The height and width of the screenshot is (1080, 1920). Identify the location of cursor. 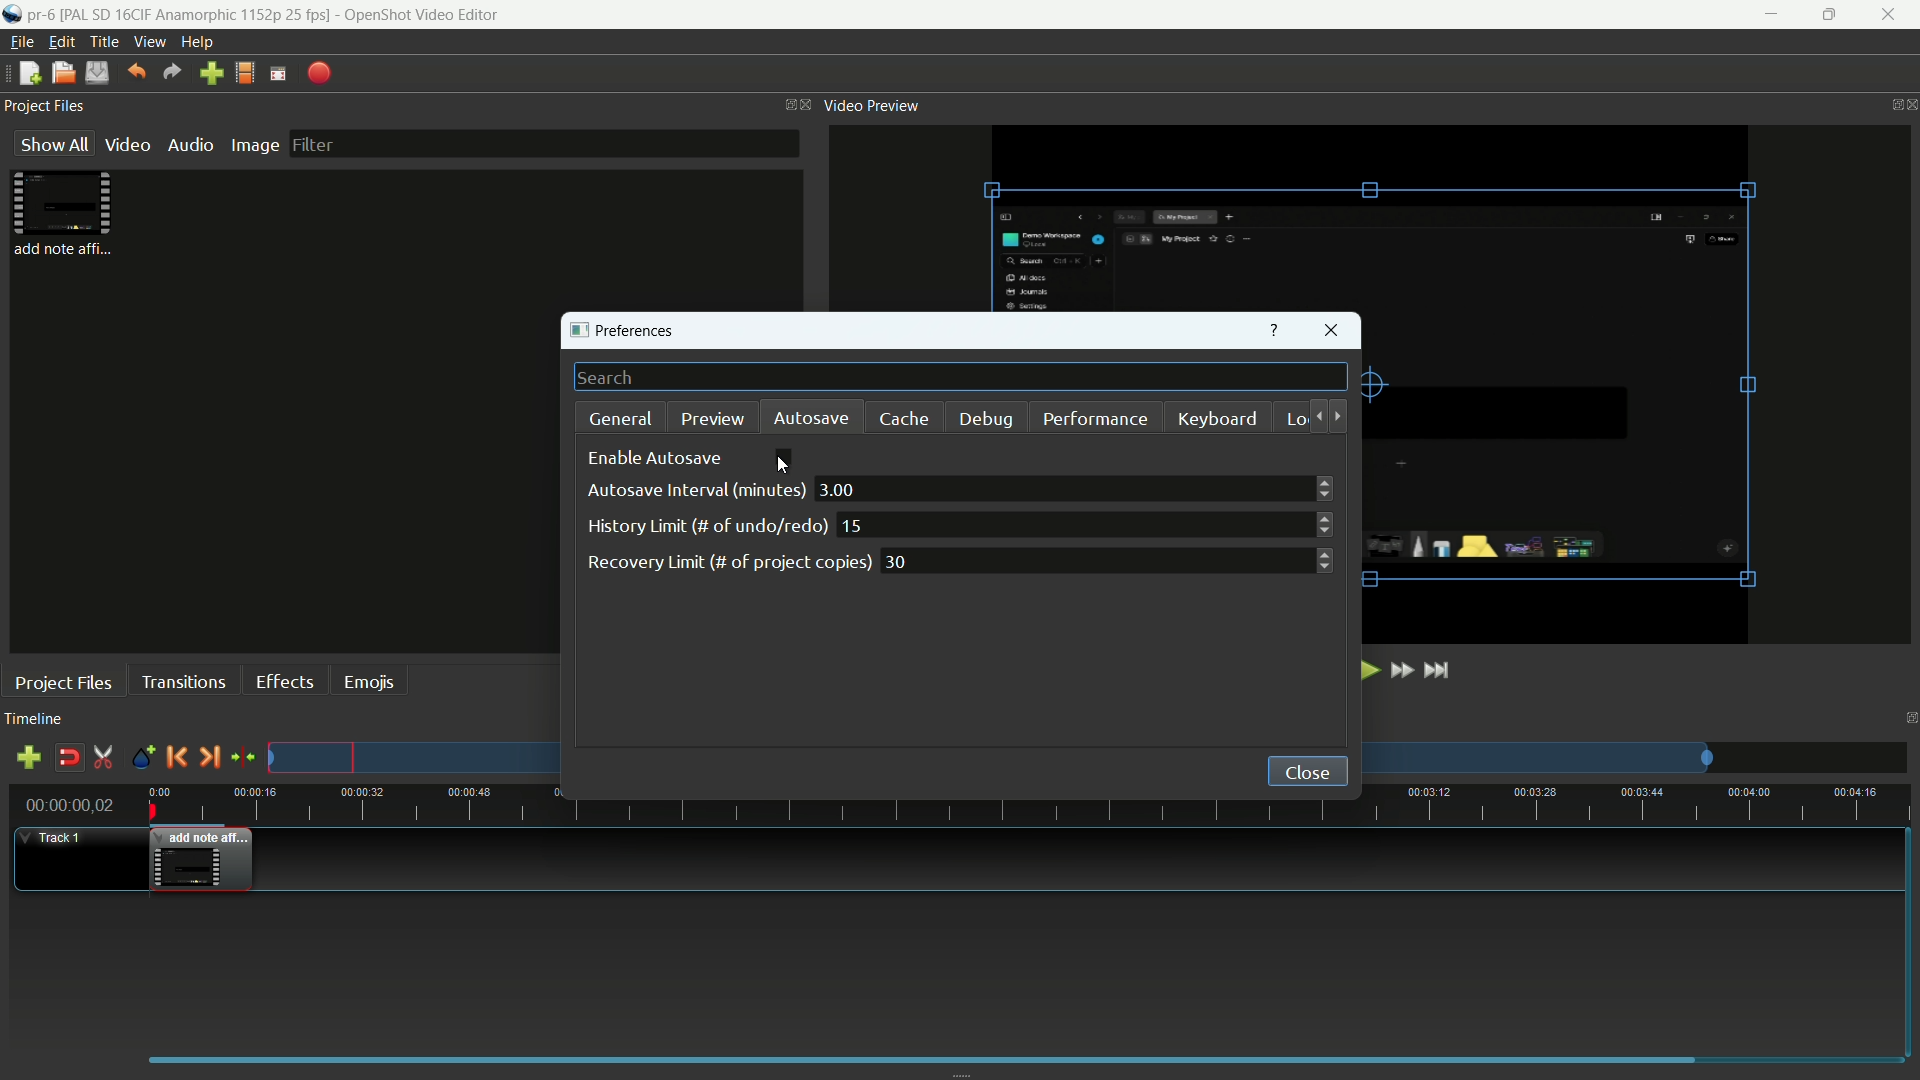
(784, 466).